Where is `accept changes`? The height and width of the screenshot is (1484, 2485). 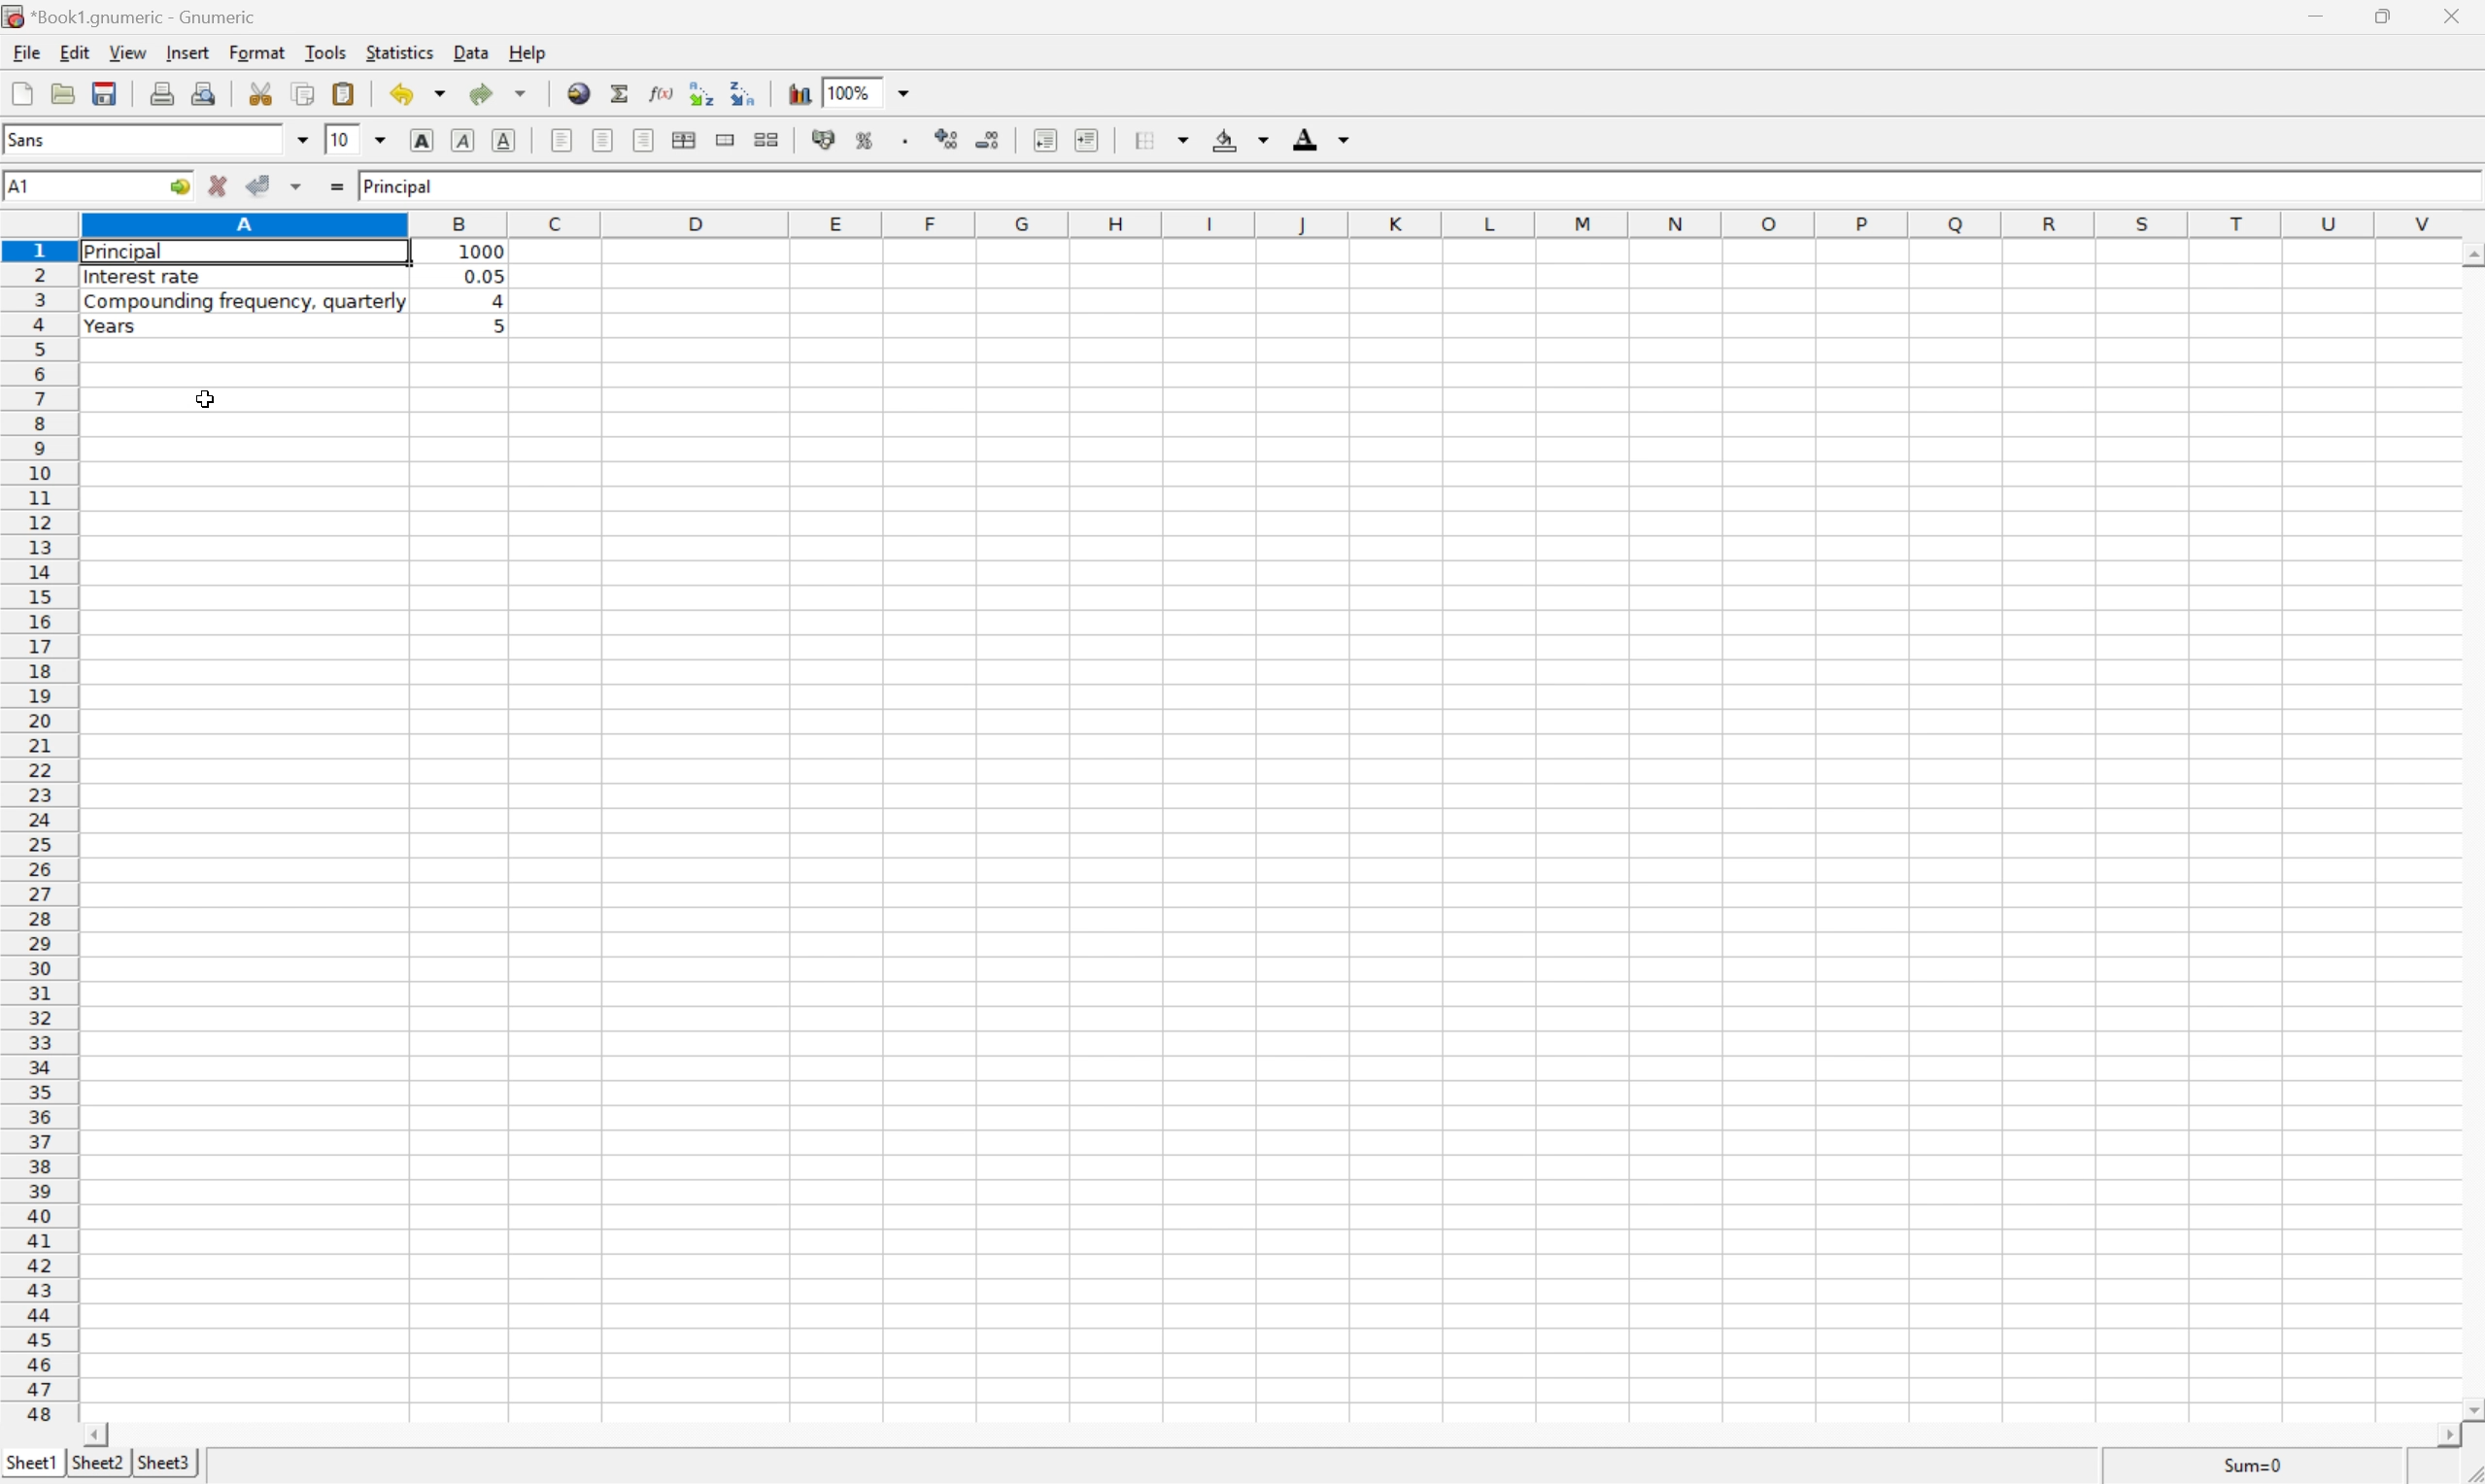 accept changes is located at coordinates (258, 182).